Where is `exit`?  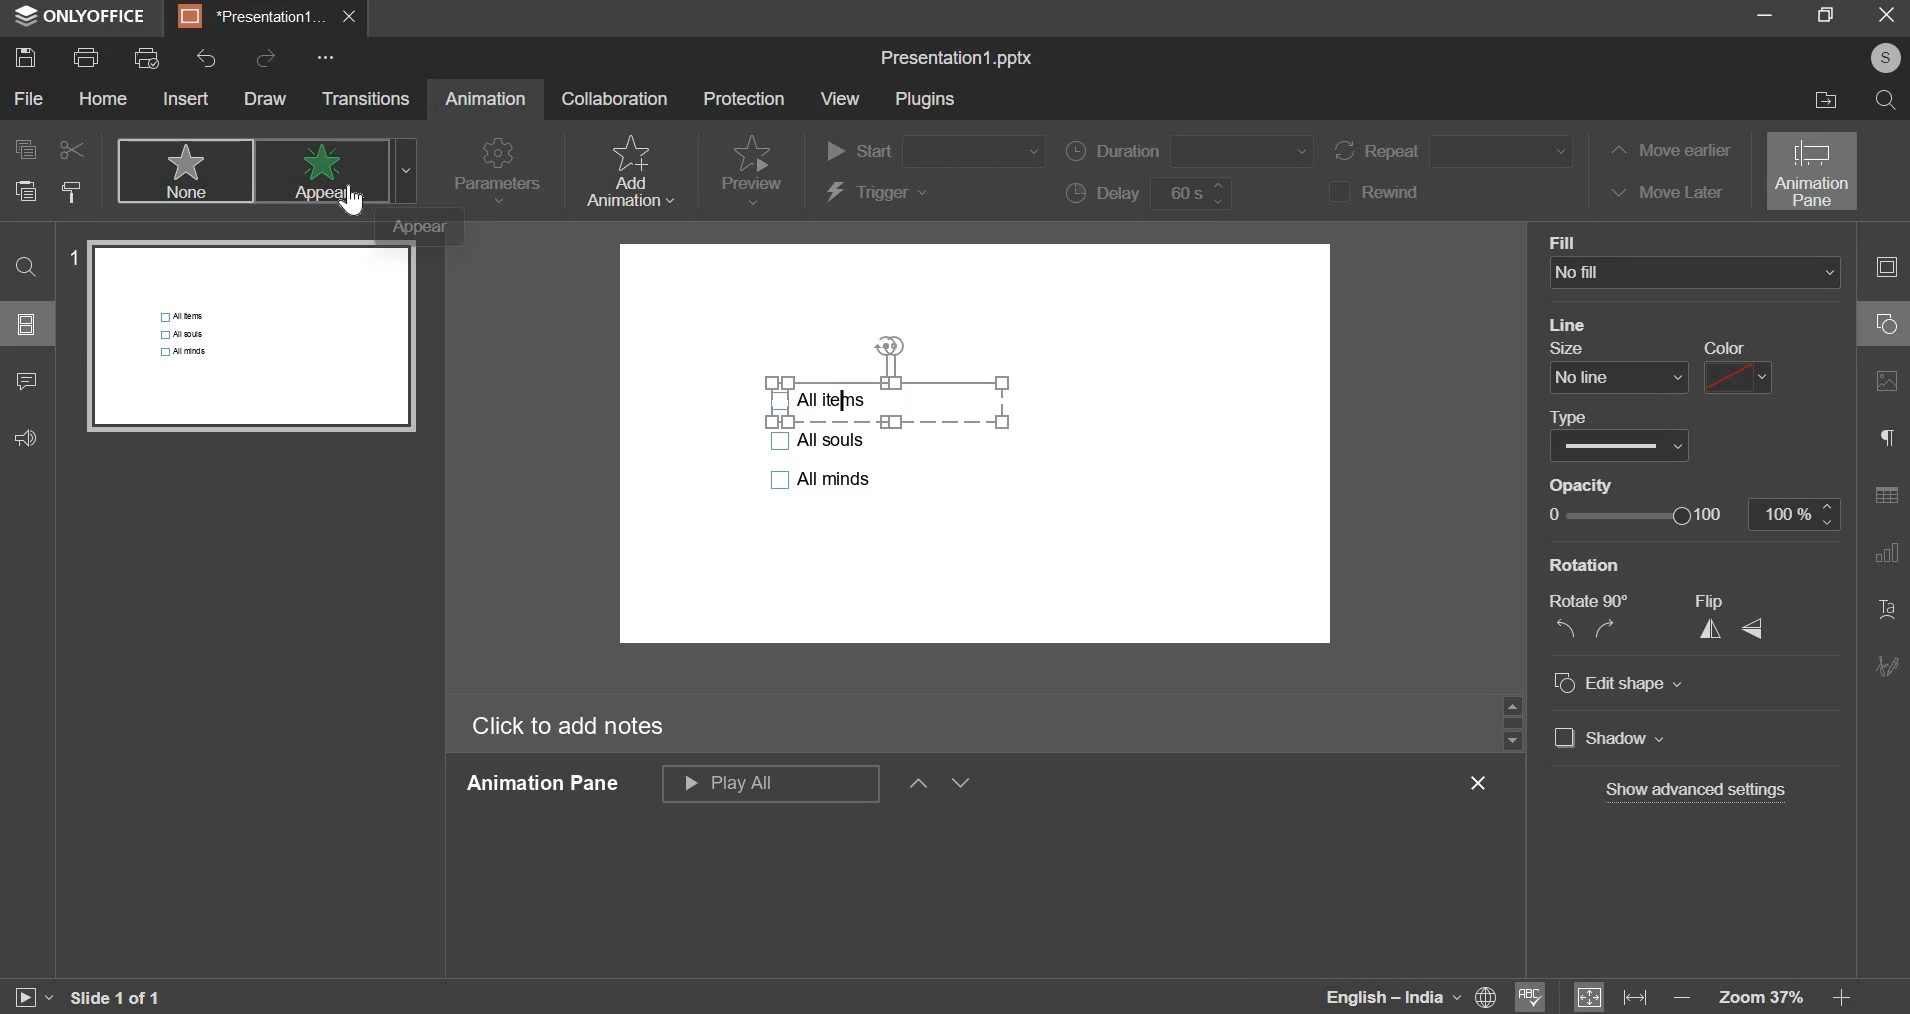
exit is located at coordinates (348, 16).